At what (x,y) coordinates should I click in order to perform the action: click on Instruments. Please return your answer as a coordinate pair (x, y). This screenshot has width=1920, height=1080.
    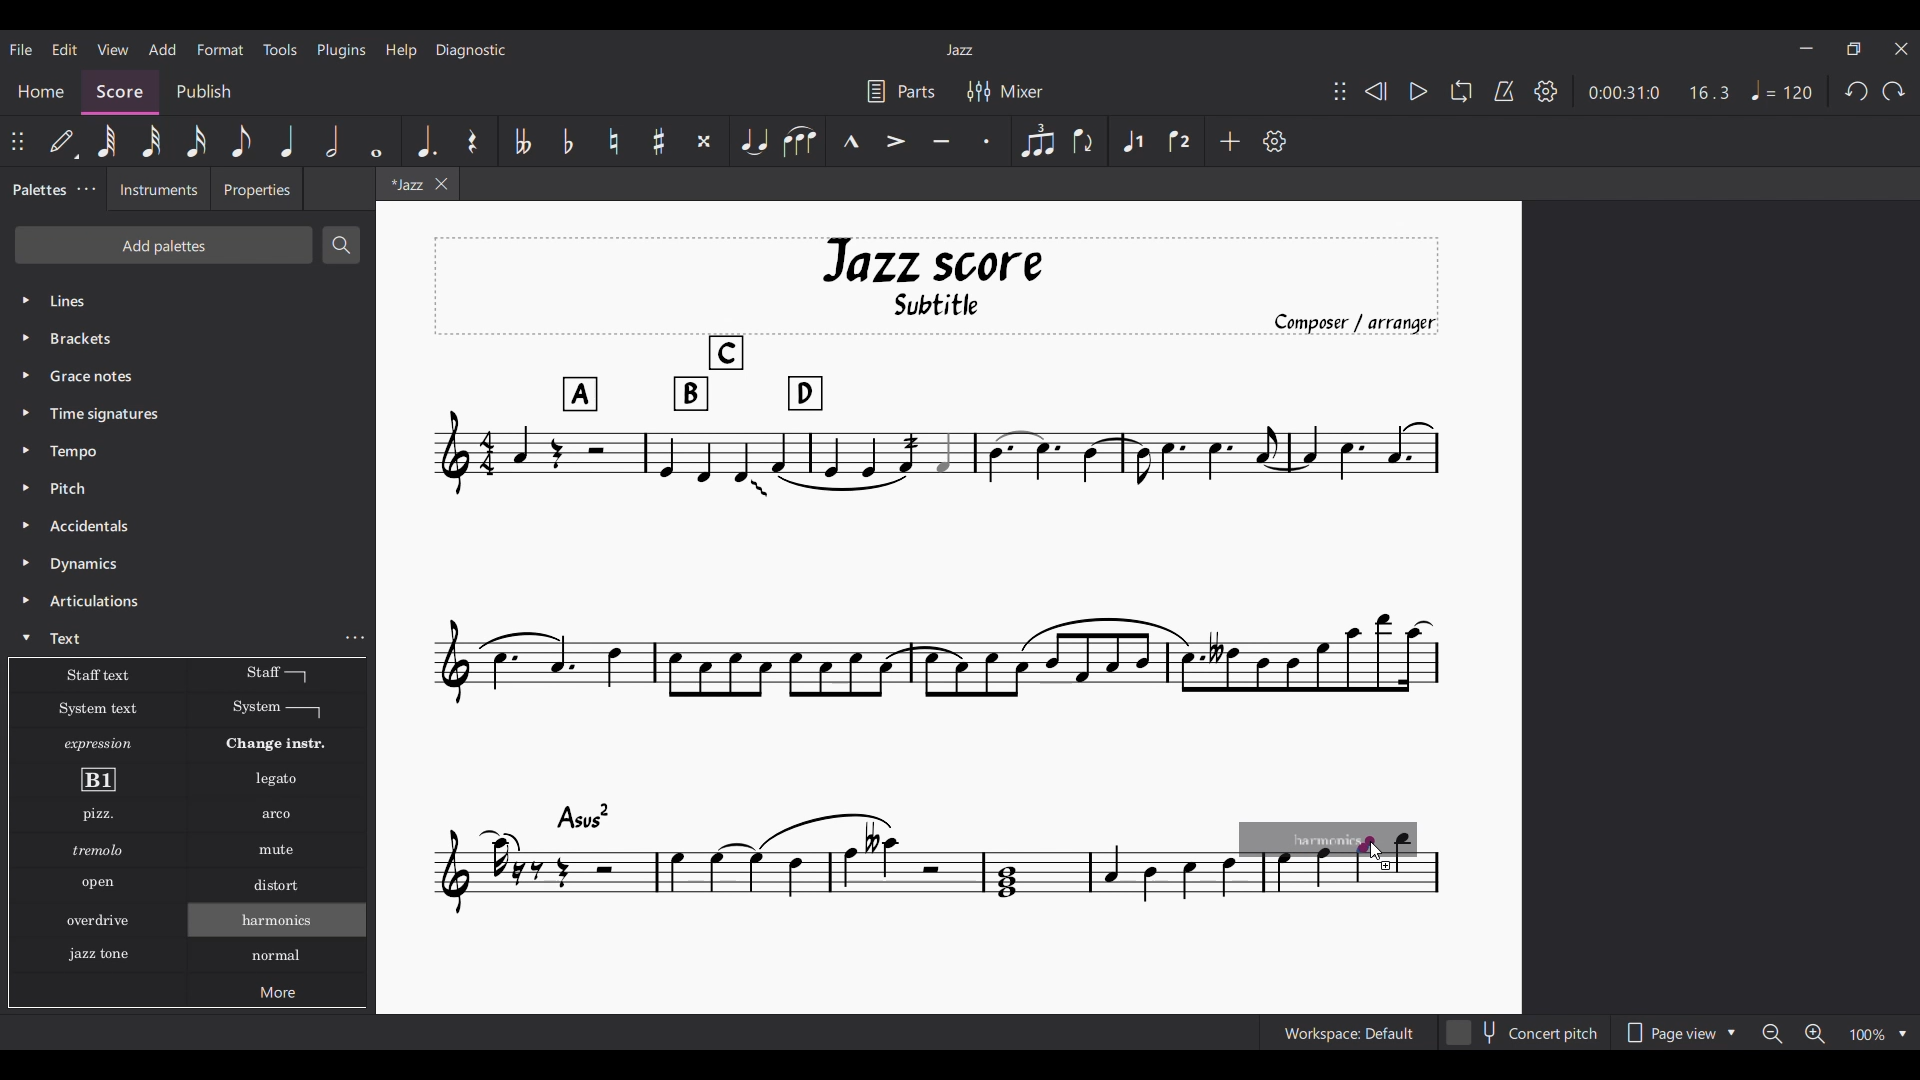
    Looking at the image, I should click on (157, 188).